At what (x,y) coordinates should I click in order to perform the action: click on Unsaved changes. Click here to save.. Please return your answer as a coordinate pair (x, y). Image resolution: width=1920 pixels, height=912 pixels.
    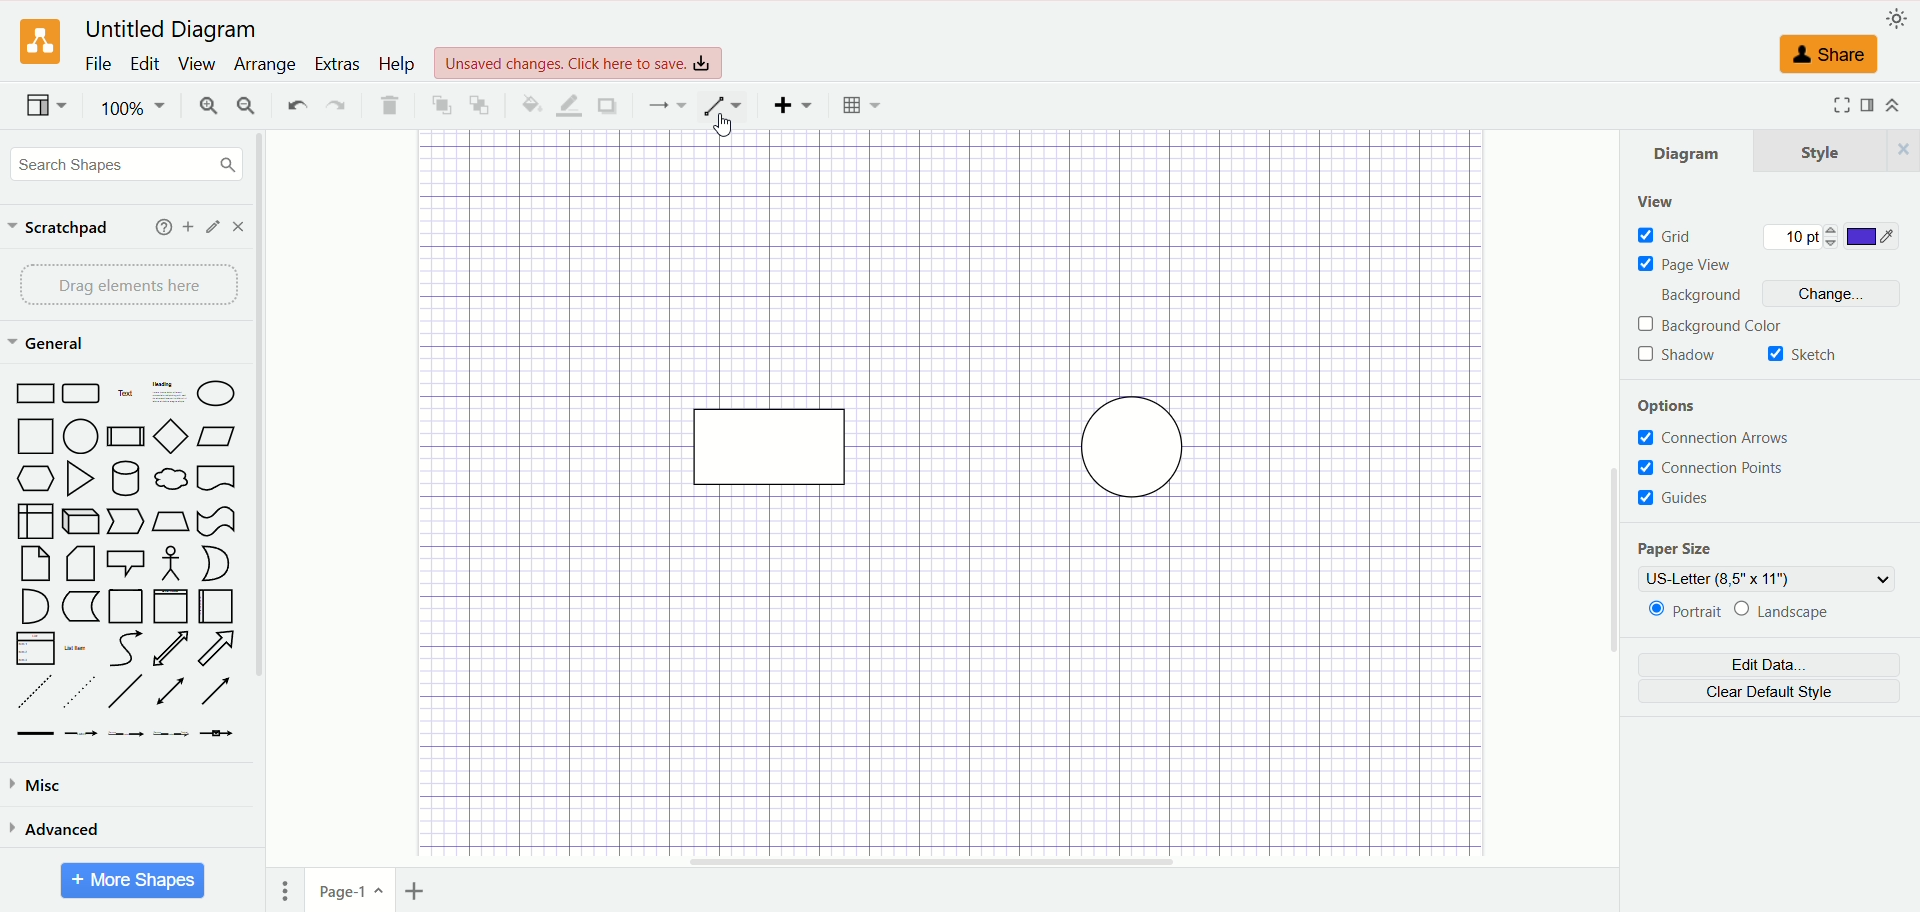
    Looking at the image, I should click on (580, 62).